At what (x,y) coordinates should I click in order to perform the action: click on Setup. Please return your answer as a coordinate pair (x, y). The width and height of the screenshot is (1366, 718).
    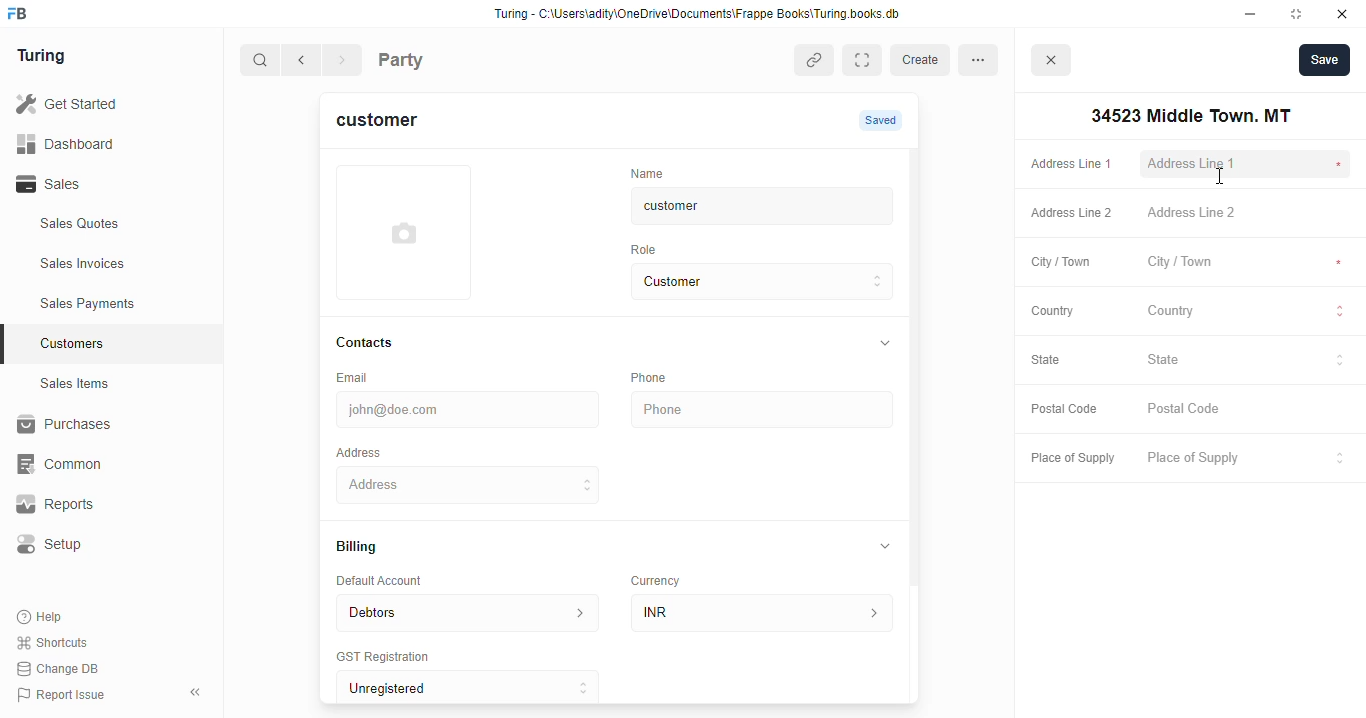
    Looking at the image, I should click on (101, 544).